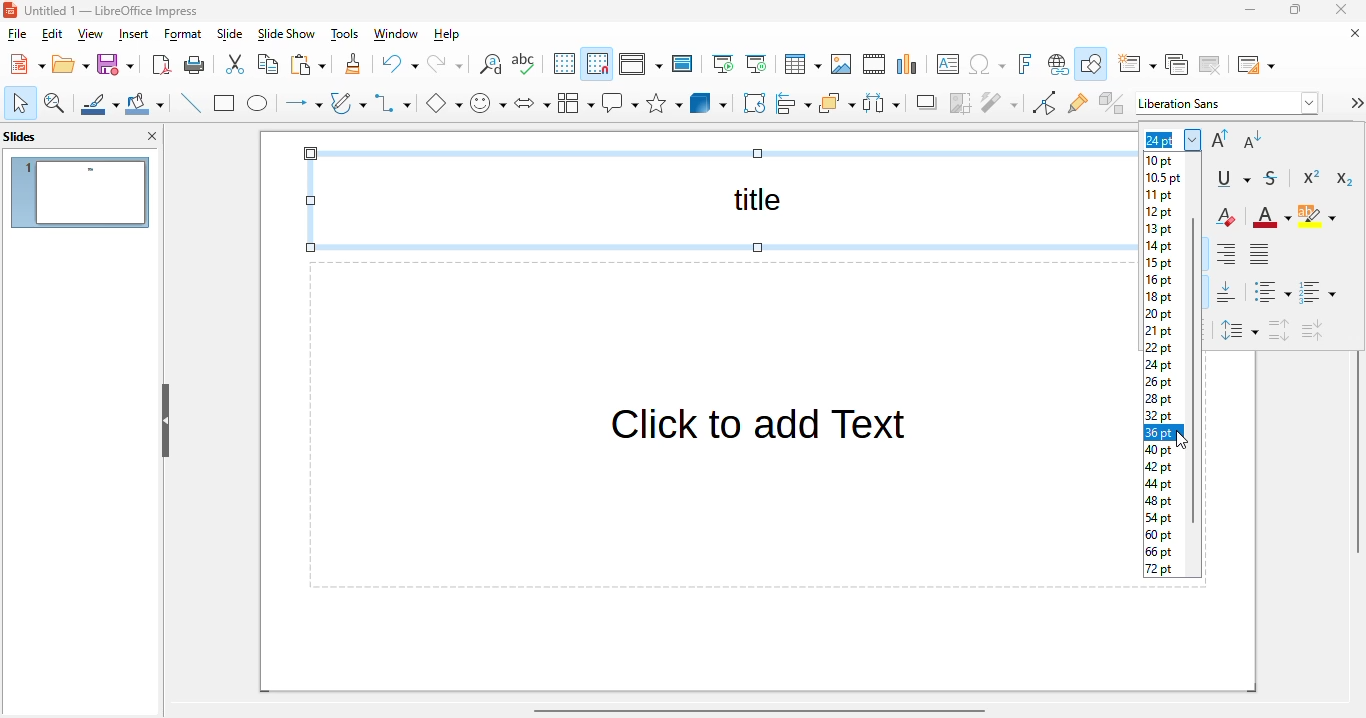  What do you see at coordinates (82, 193) in the screenshot?
I see `slide 1` at bounding box center [82, 193].